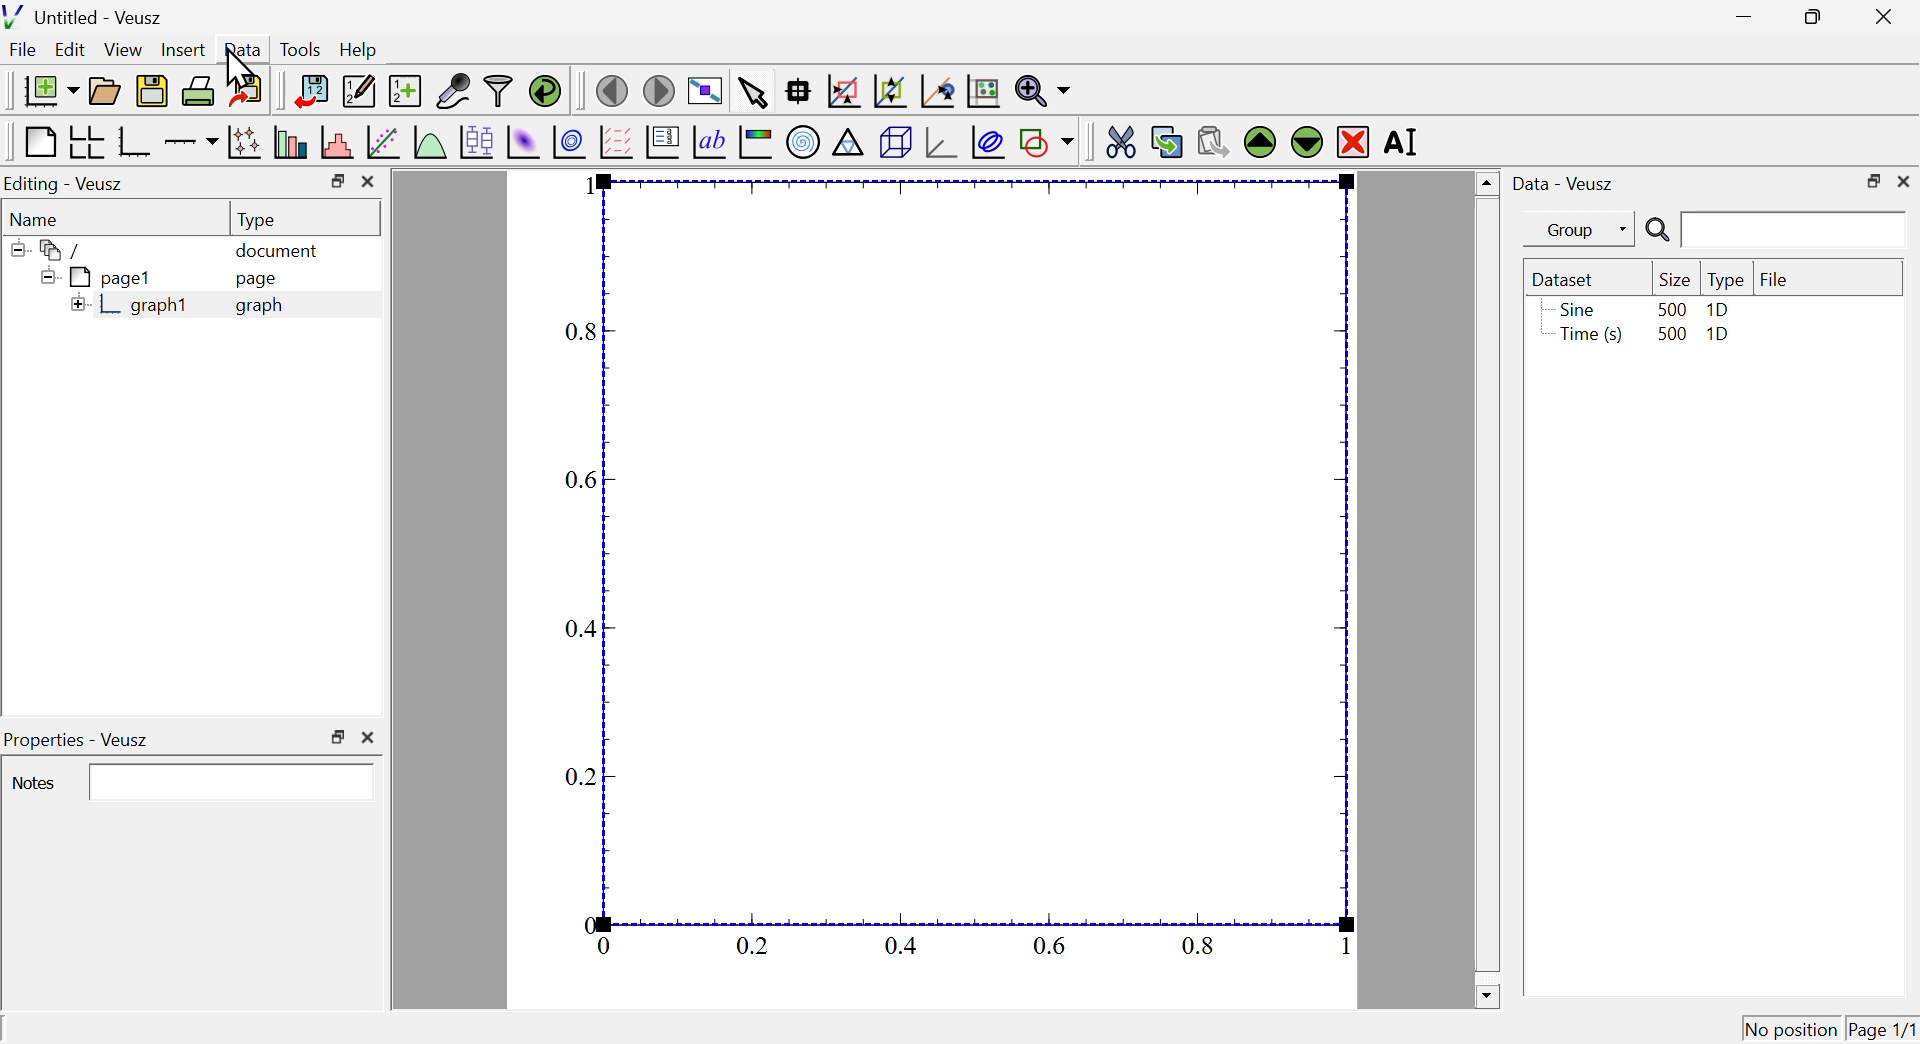 The image size is (1920, 1044). What do you see at coordinates (260, 306) in the screenshot?
I see `graph` at bounding box center [260, 306].